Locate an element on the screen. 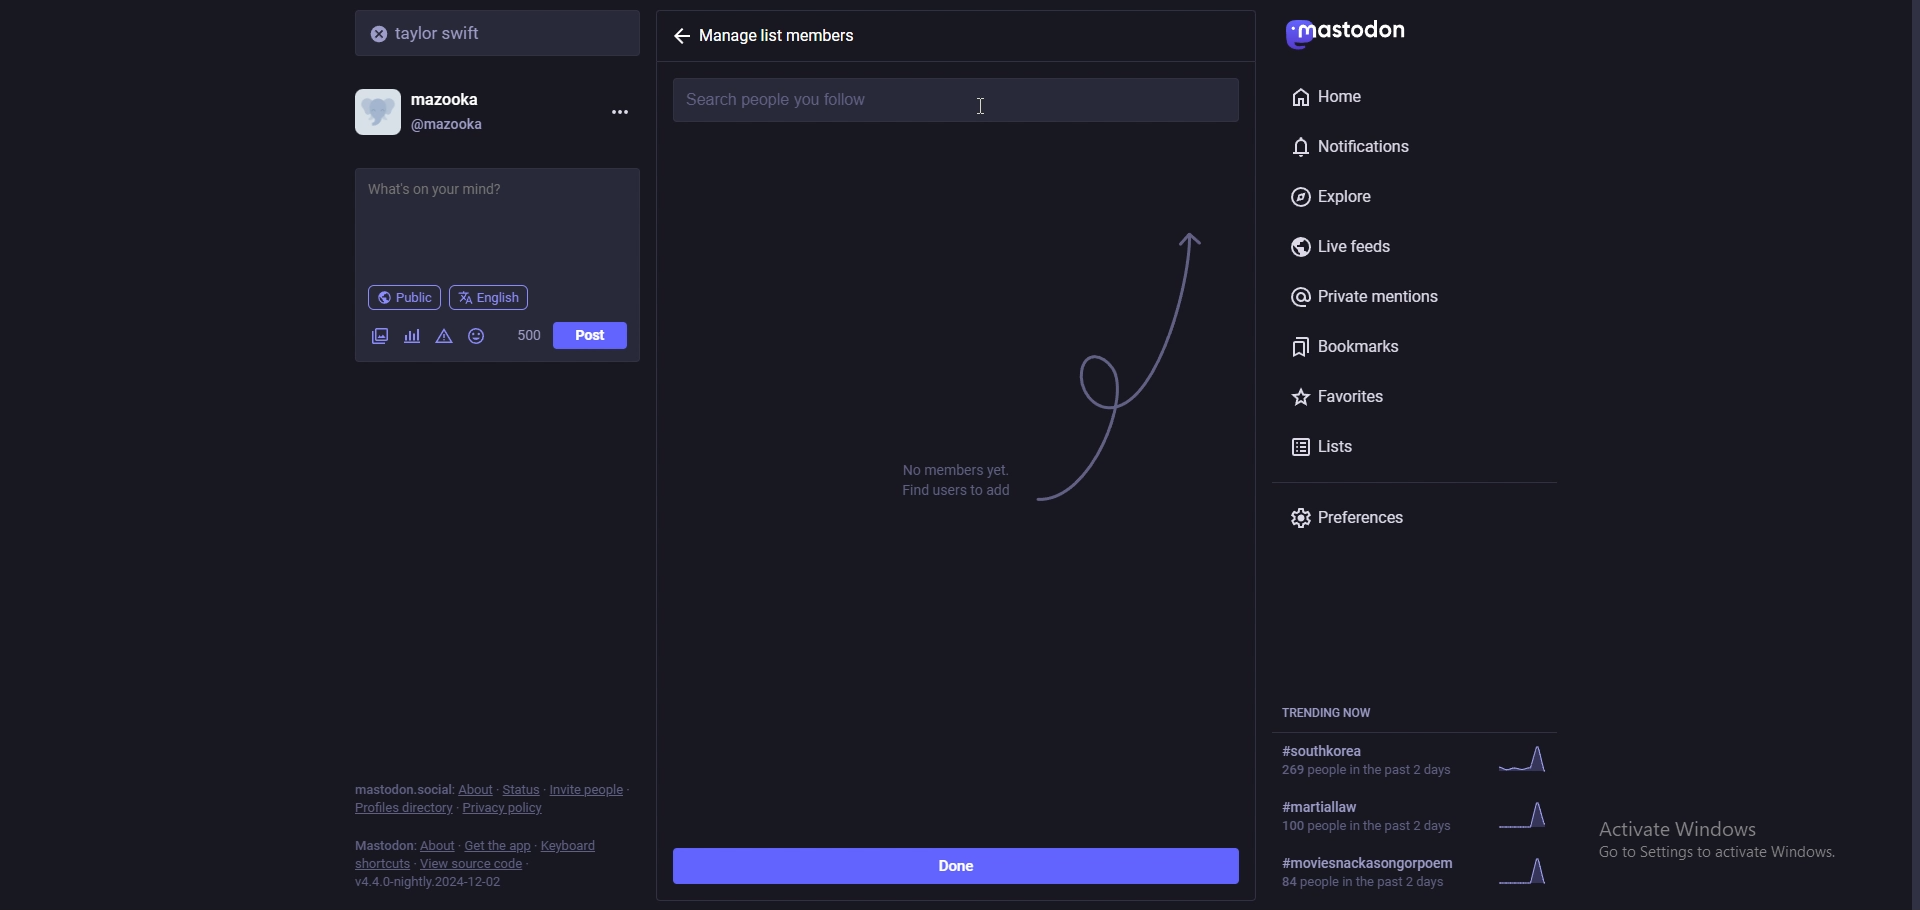 Image resolution: width=1920 pixels, height=910 pixels. view source code is located at coordinates (472, 865).